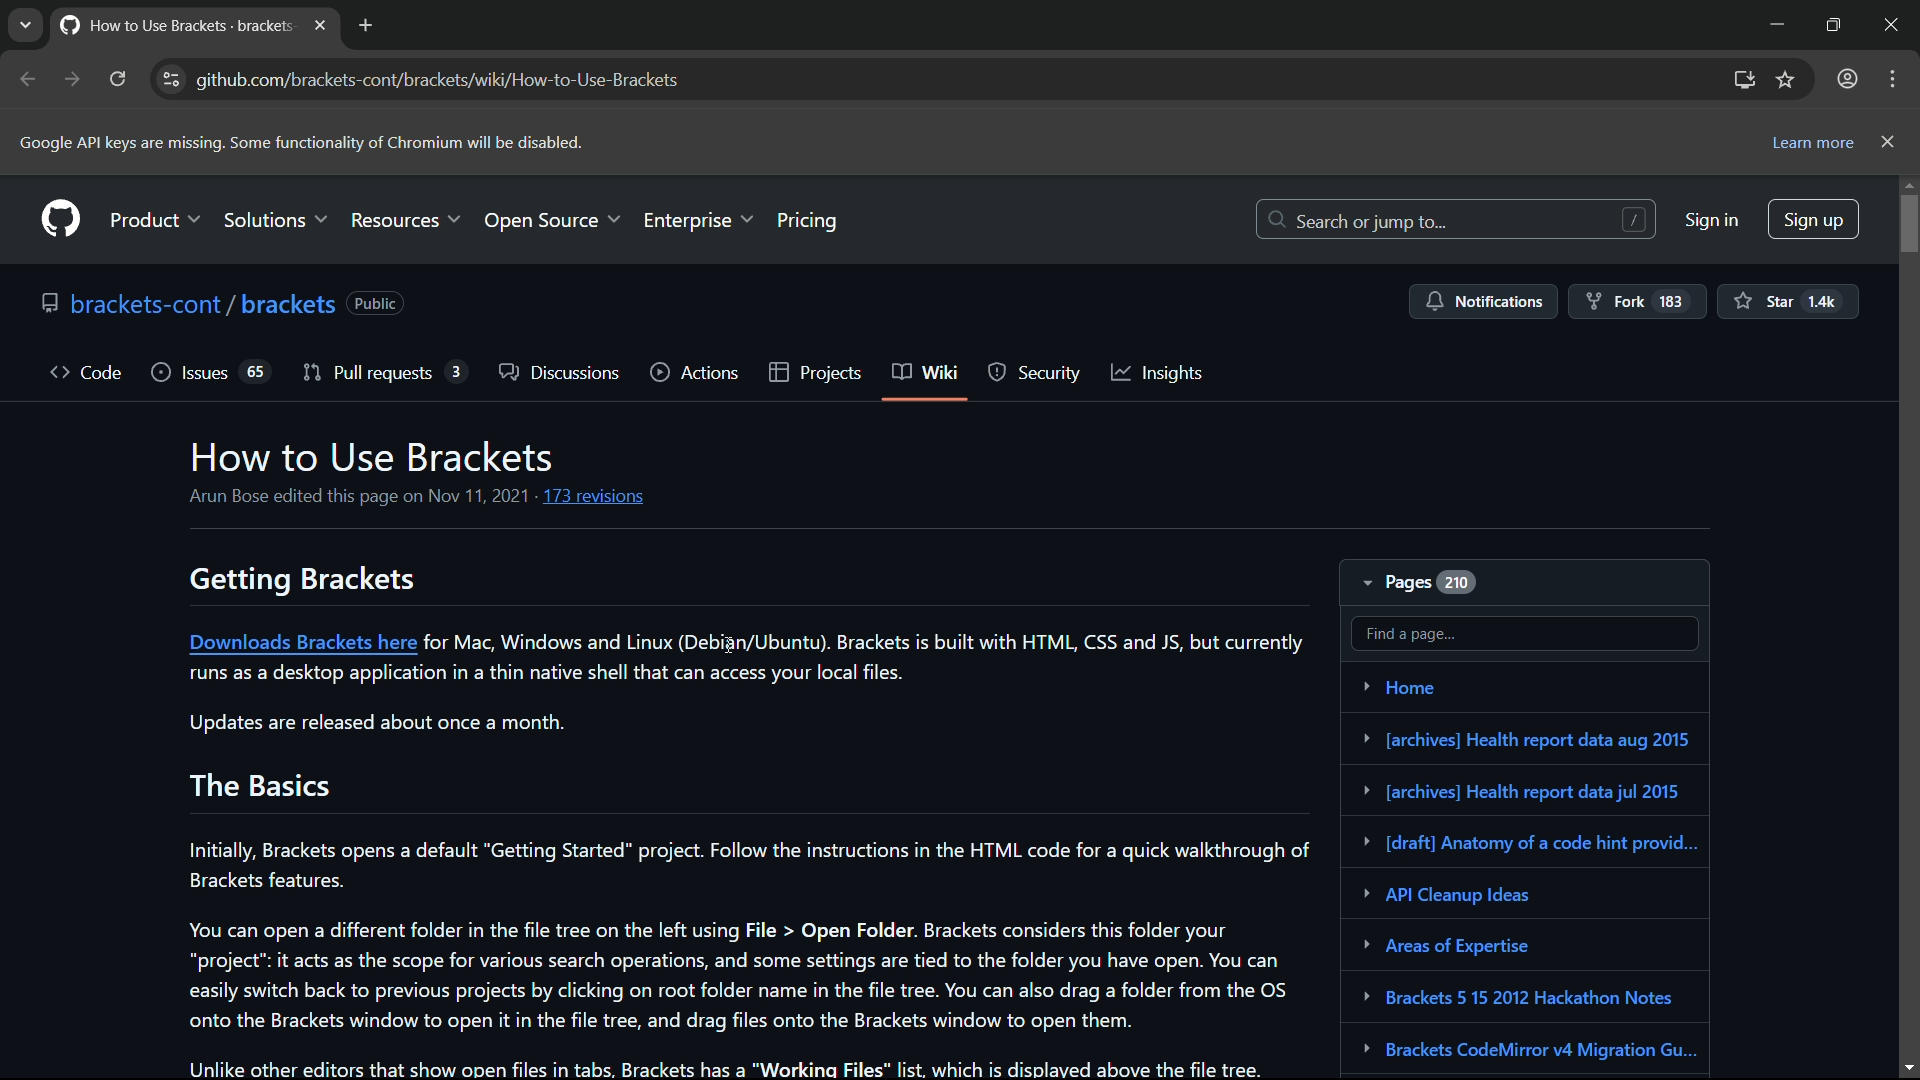 This screenshot has width=1920, height=1080. Describe the element at coordinates (559, 373) in the screenshot. I see `discussions` at that location.